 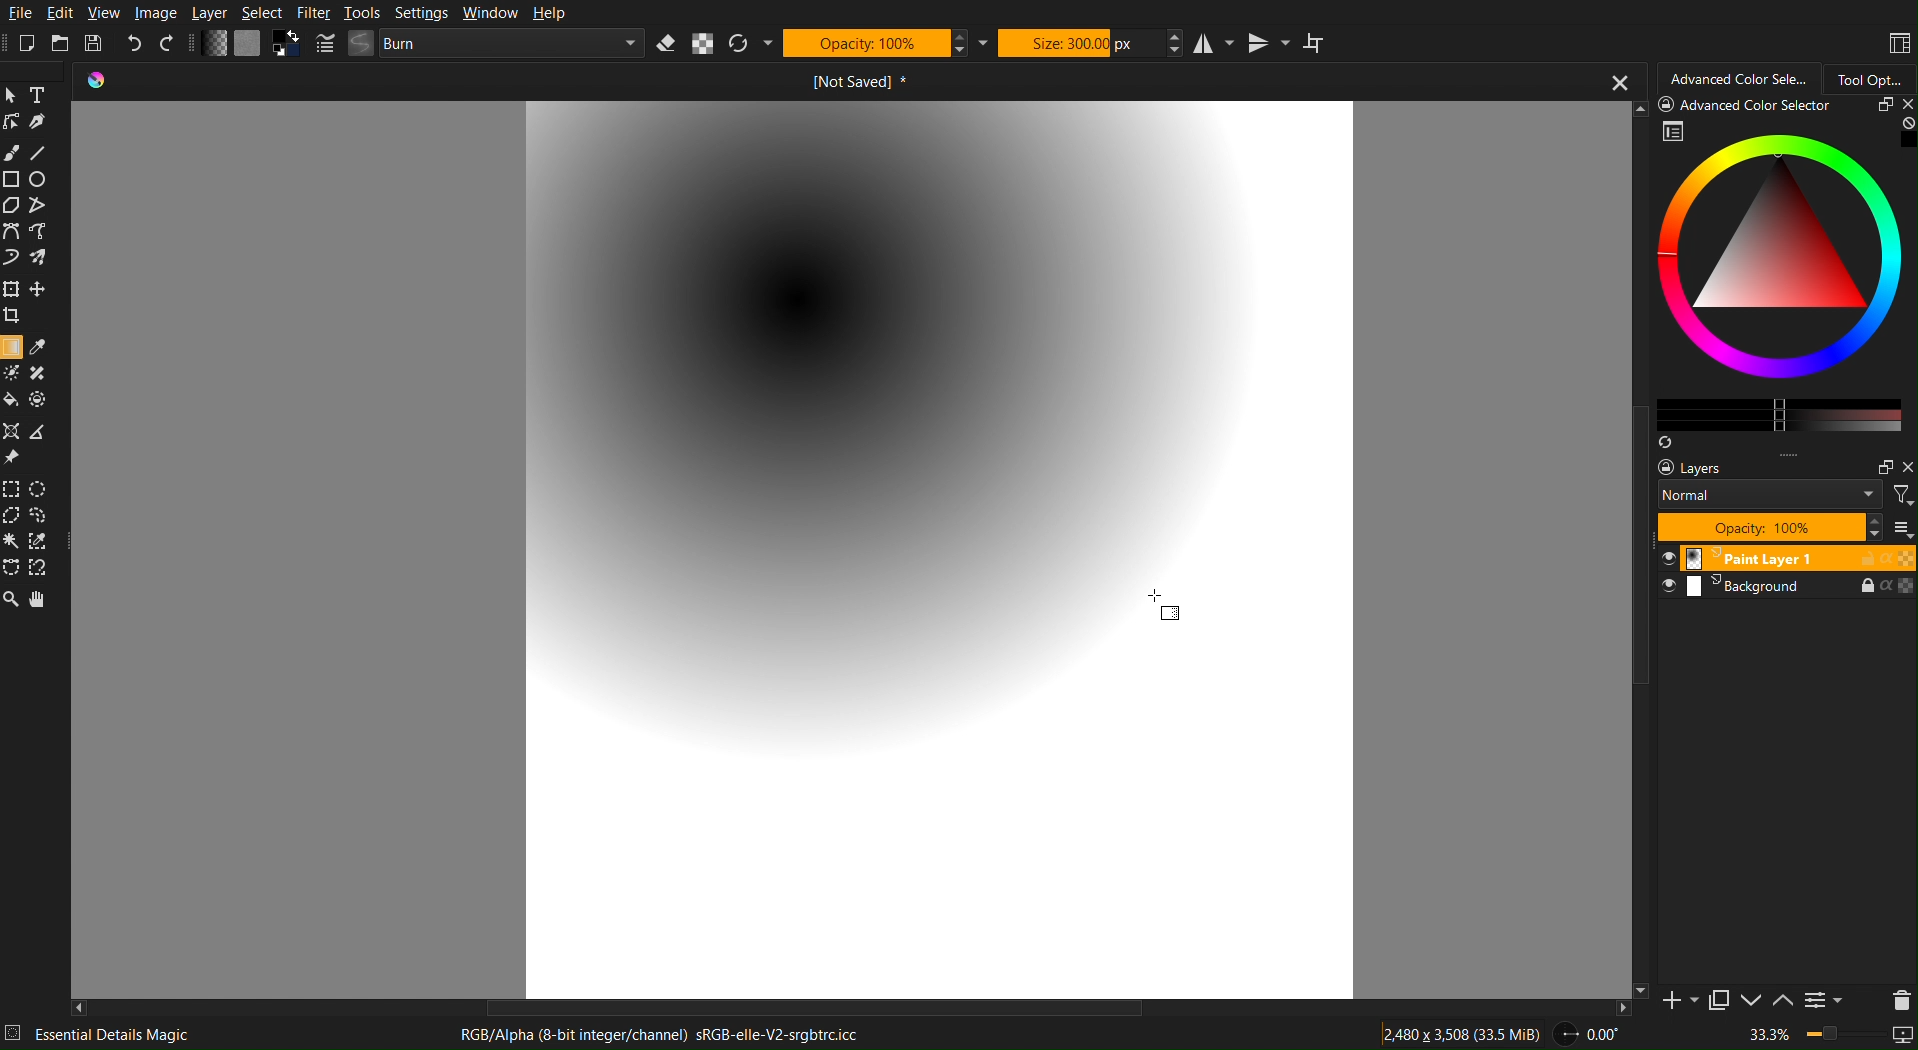 What do you see at coordinates (106, 13) in the screenshot?
I see `View` at bounding box center [106, 13].